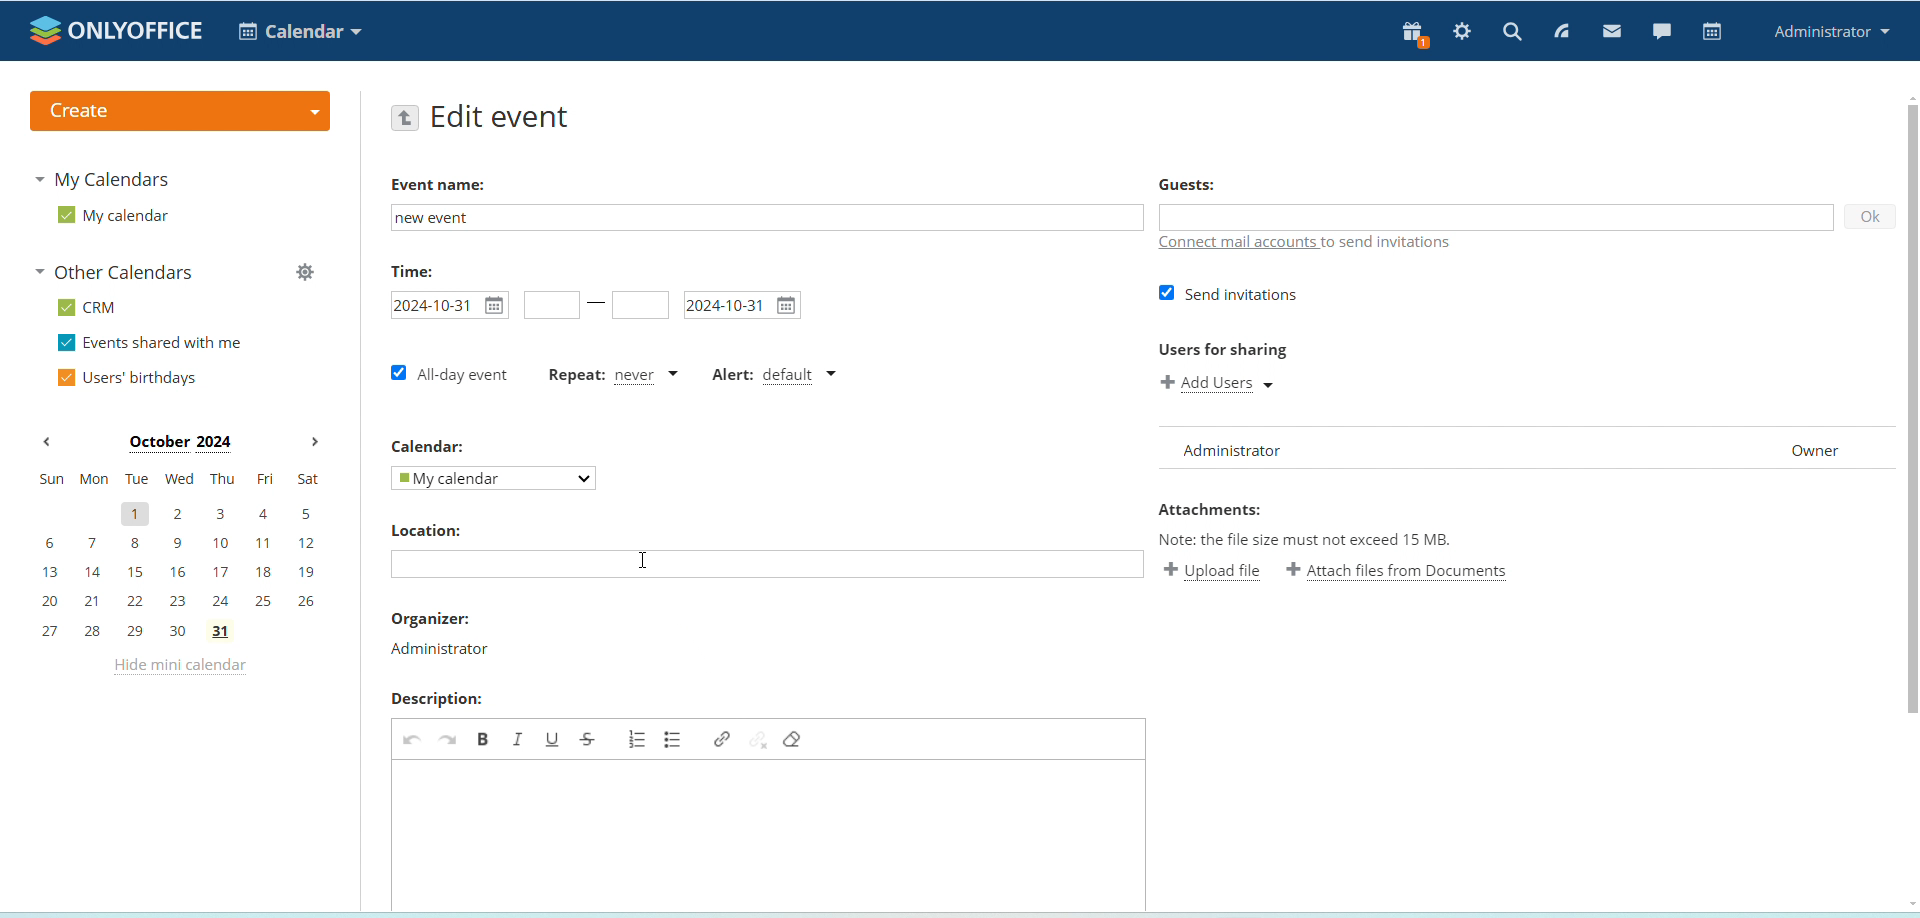 The height and width of the screenshot is (918, 1920). Describe the element at coordinates (1563, 33) in the screenshot. I see `feed` at that location.